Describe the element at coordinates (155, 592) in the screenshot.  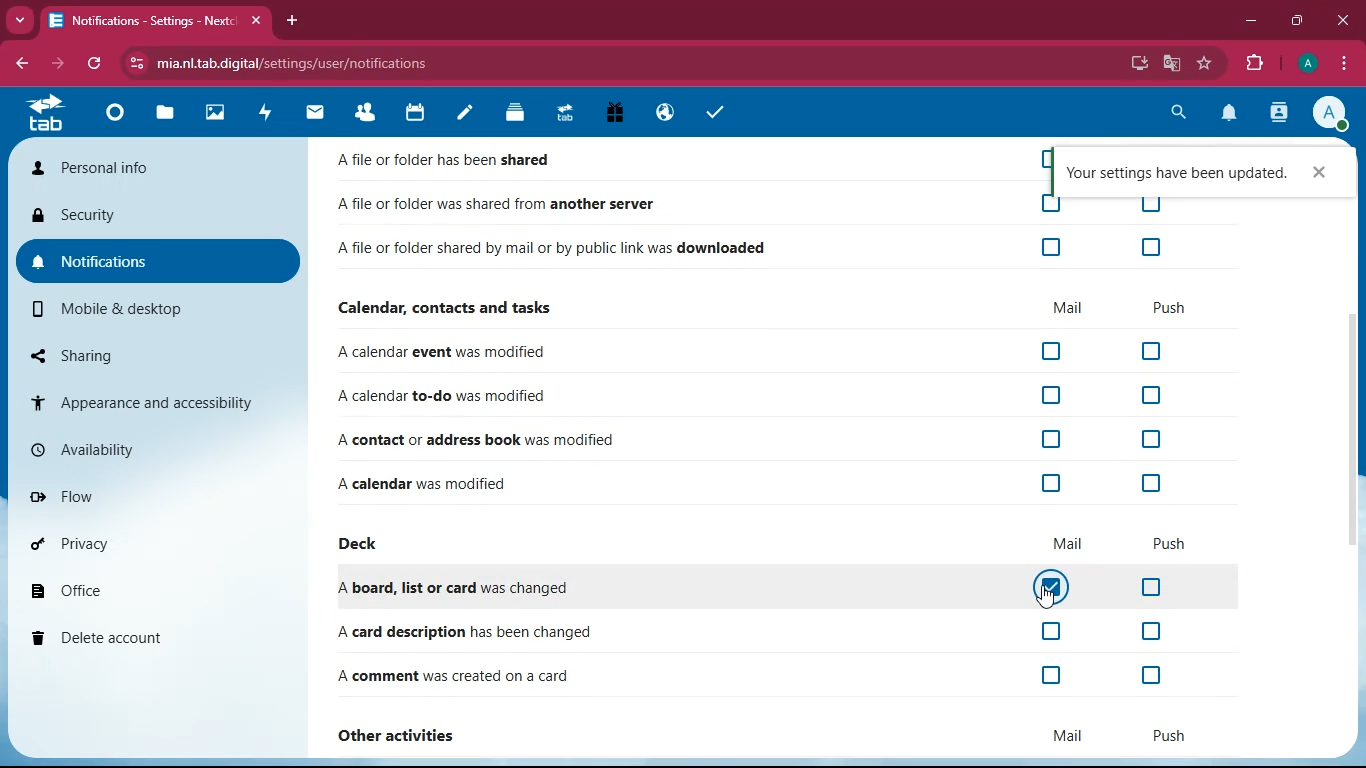
I see `office` at that location.